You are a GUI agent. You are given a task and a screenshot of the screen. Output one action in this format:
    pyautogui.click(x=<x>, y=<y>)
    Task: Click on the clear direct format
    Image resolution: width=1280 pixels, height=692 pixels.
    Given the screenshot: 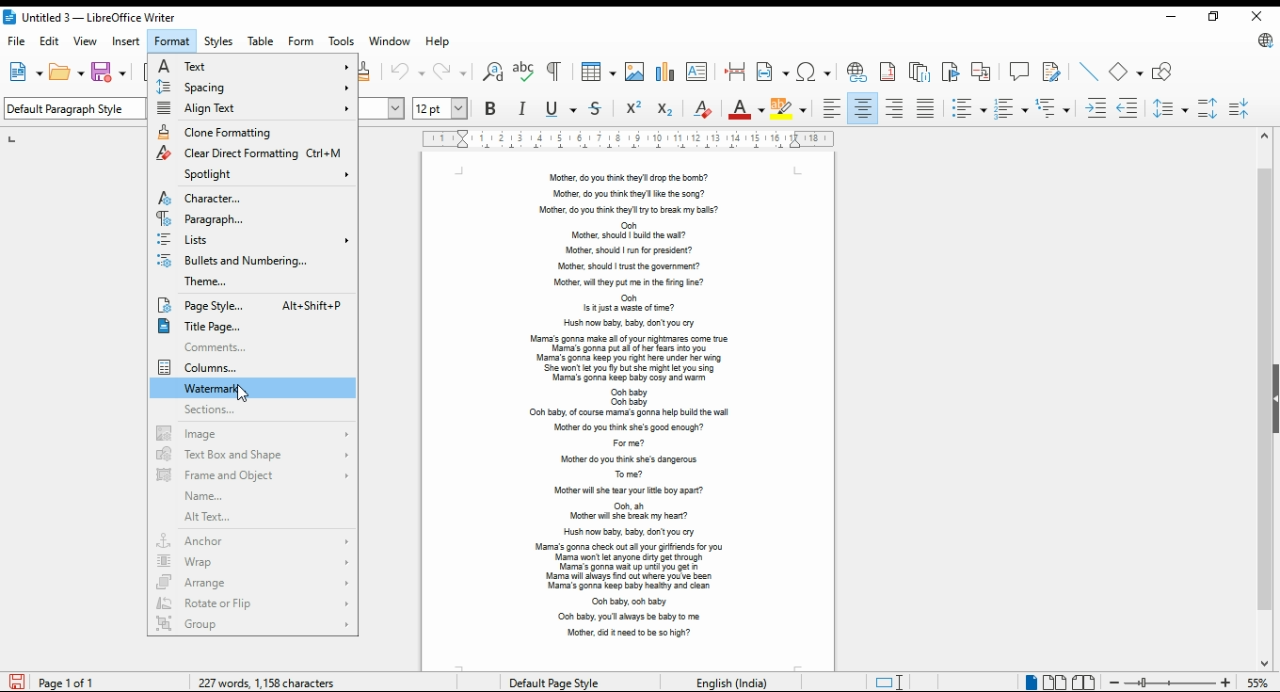 What is the action you would take?
    pyautogui.click(x=249, y=155)
    